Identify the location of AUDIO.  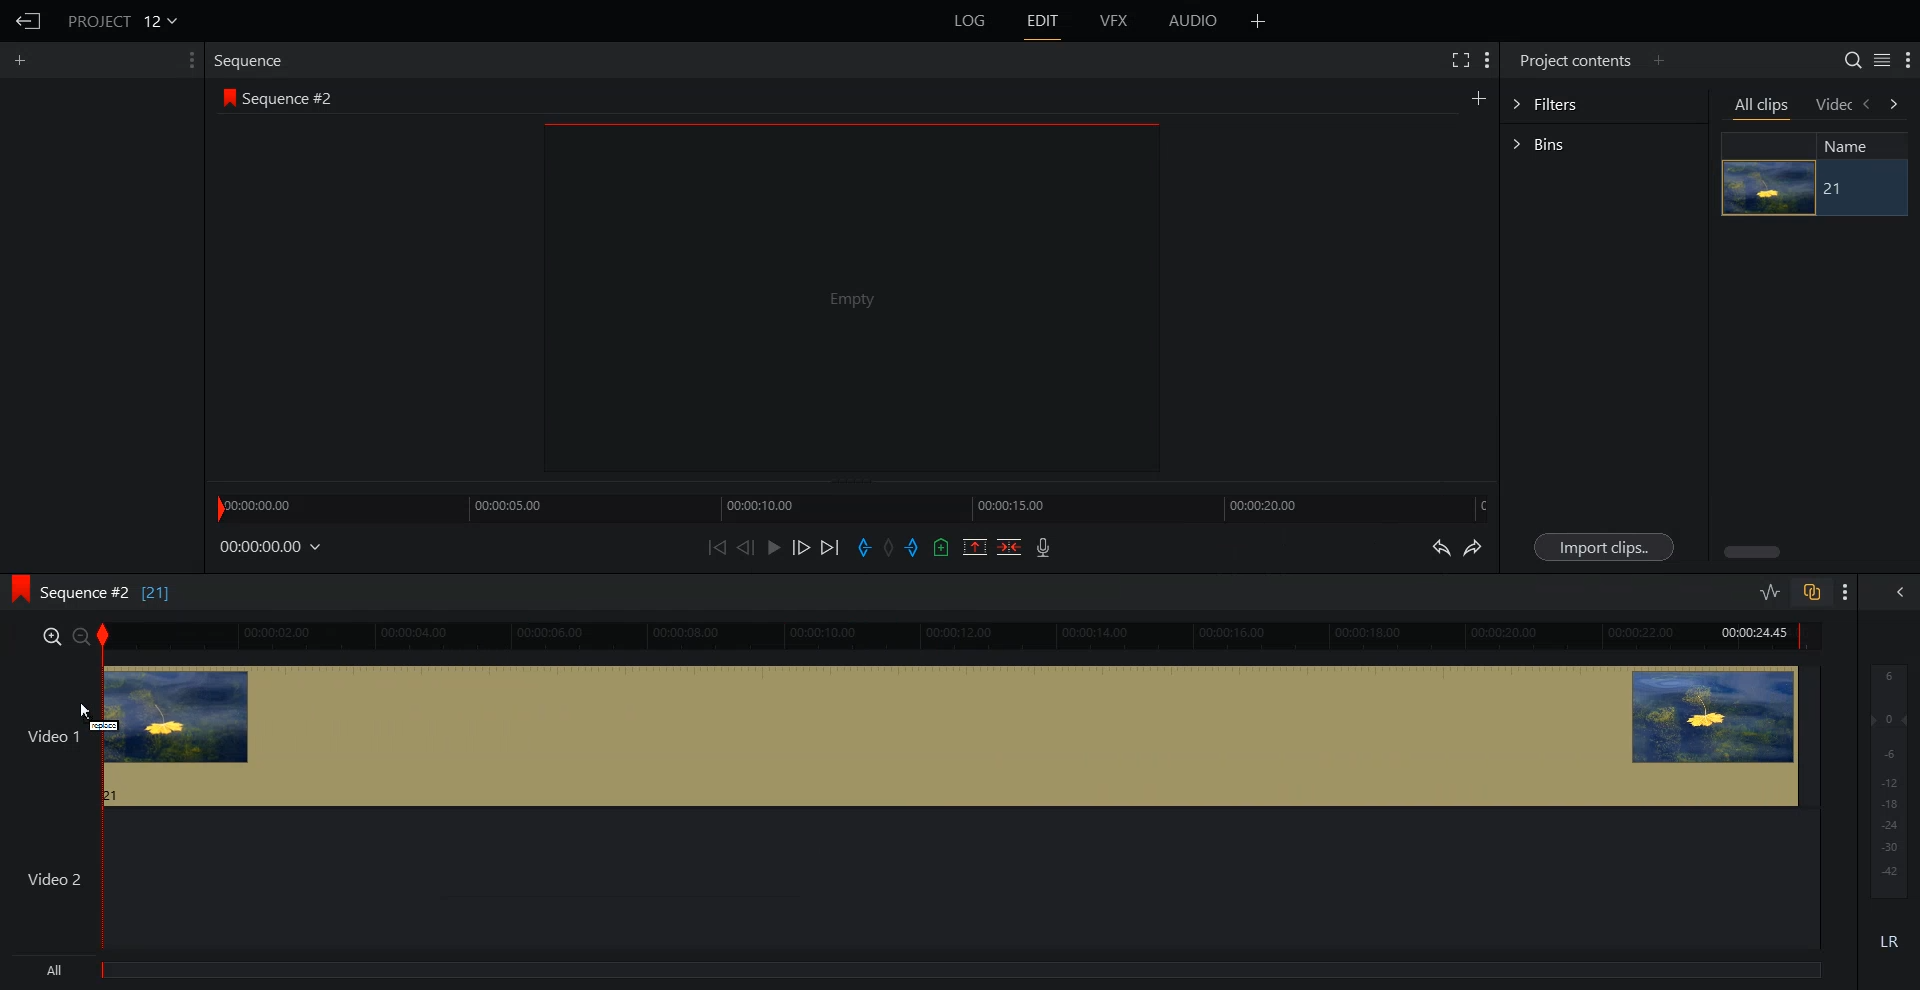
(1194, 21).